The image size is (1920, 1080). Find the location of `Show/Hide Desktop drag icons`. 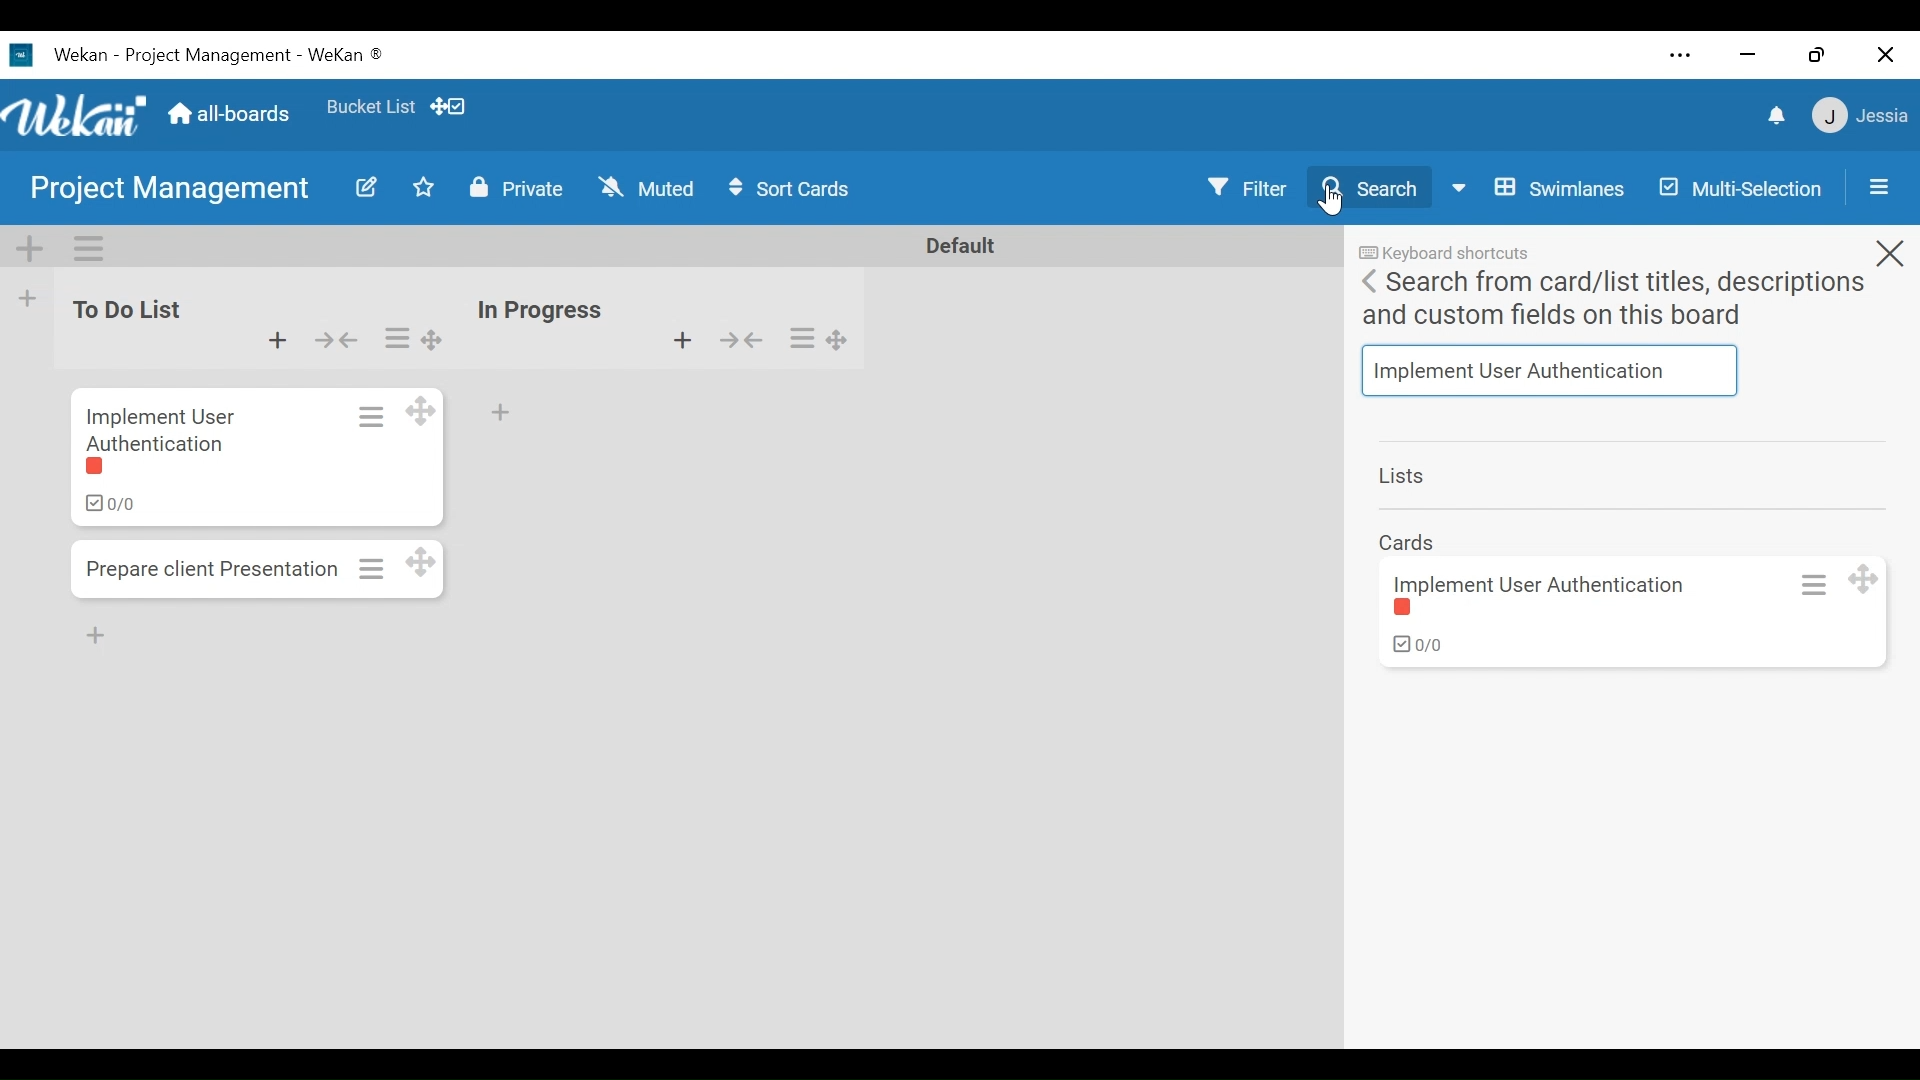

Show/Hide Desktop drag icons is located at coordinates (452, 106).